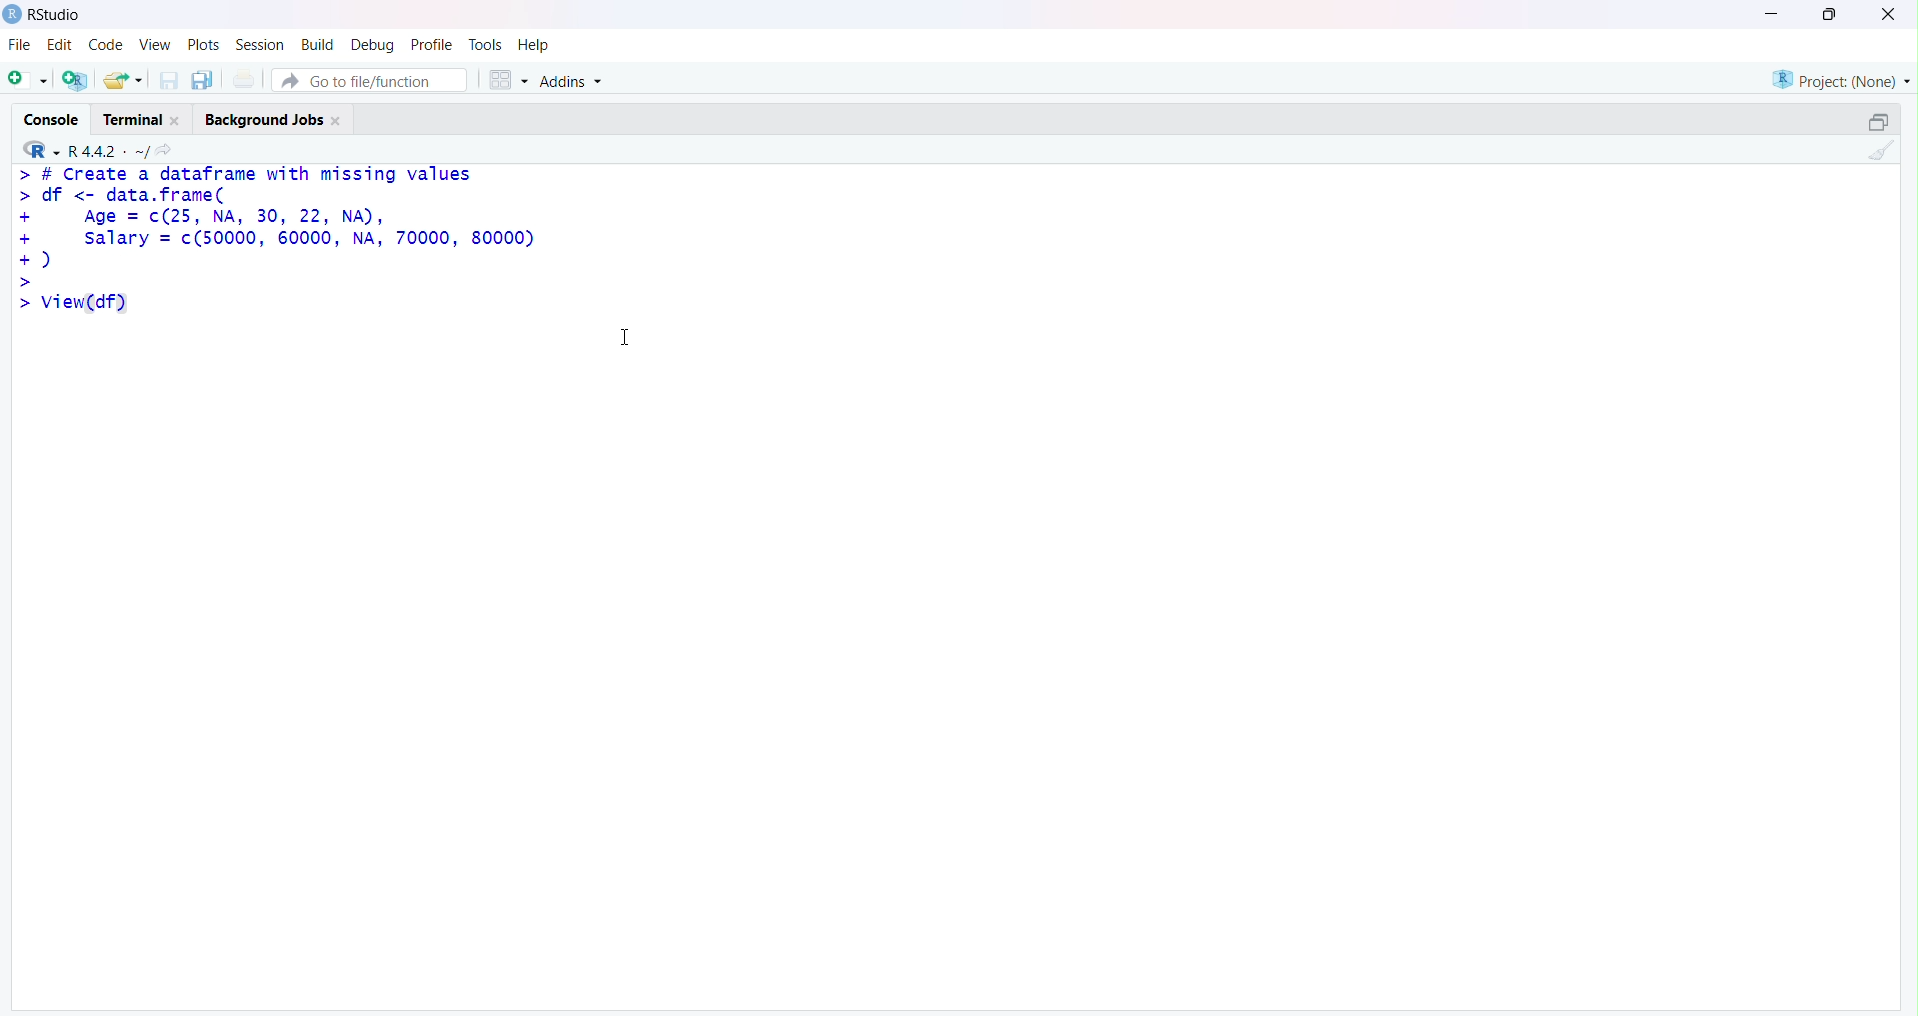 Image resolution: width=1918 pixels, height=1016 pixels. I want to click on Clear Console (Ctrl + L), so click(1878, 153).